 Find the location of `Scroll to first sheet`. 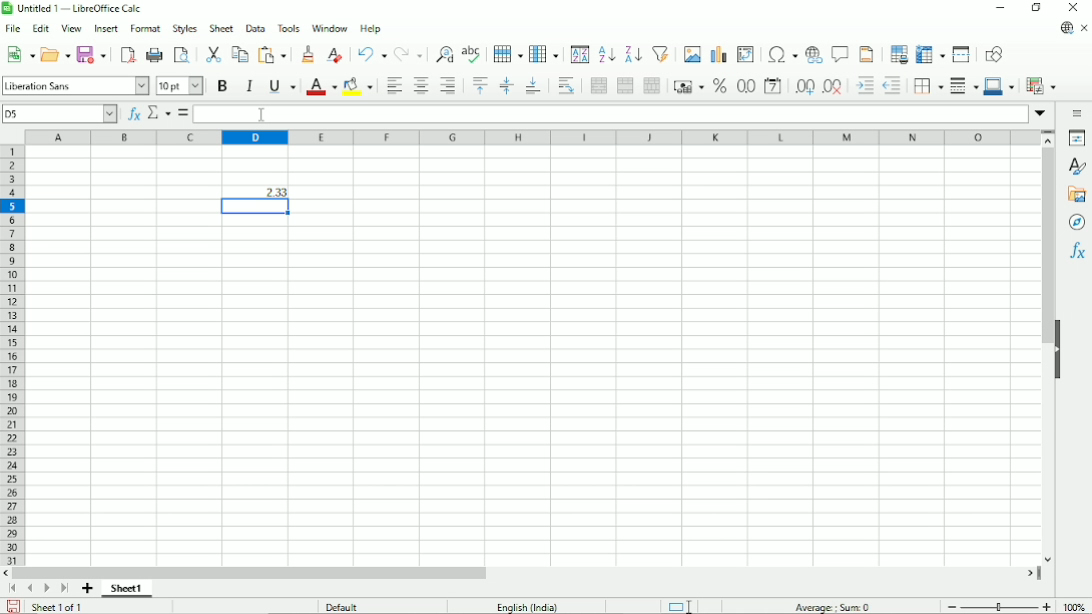

Scroll to first sheet is located at coordinates (13, 588).